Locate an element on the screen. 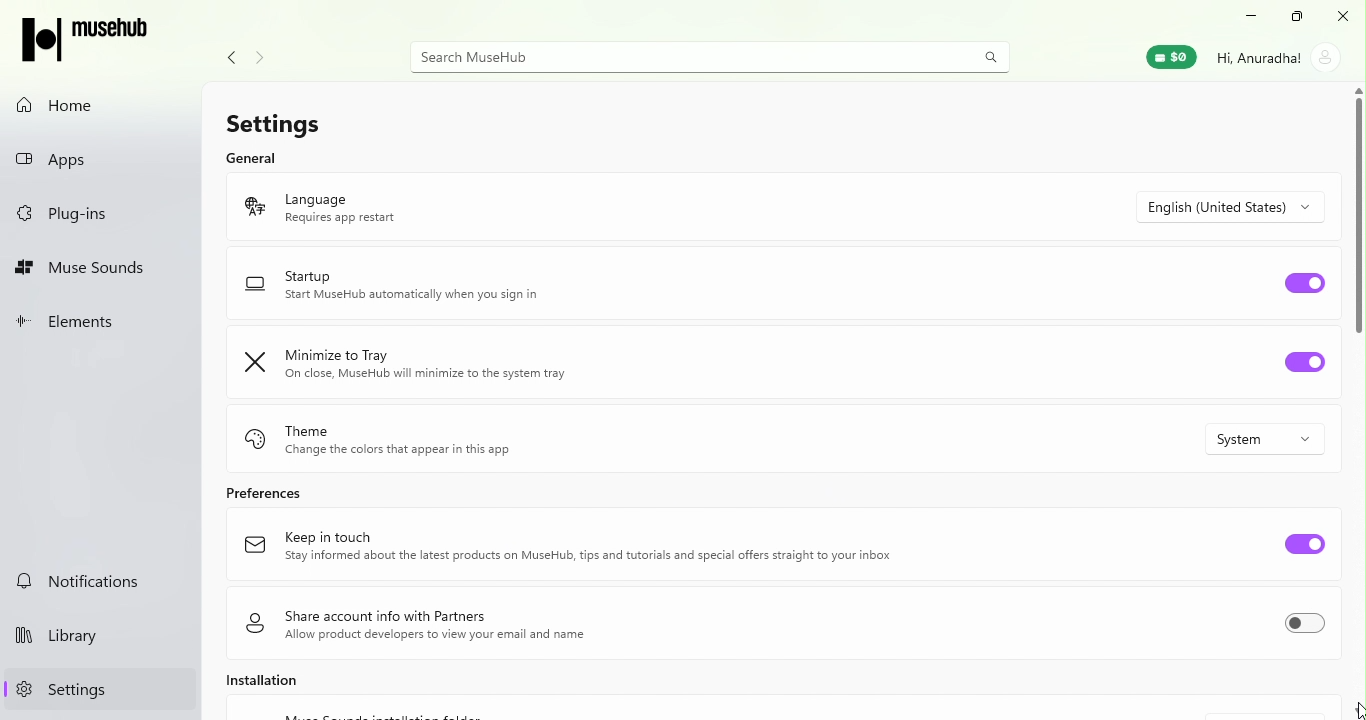  System is located at coordinates (1263, 439).